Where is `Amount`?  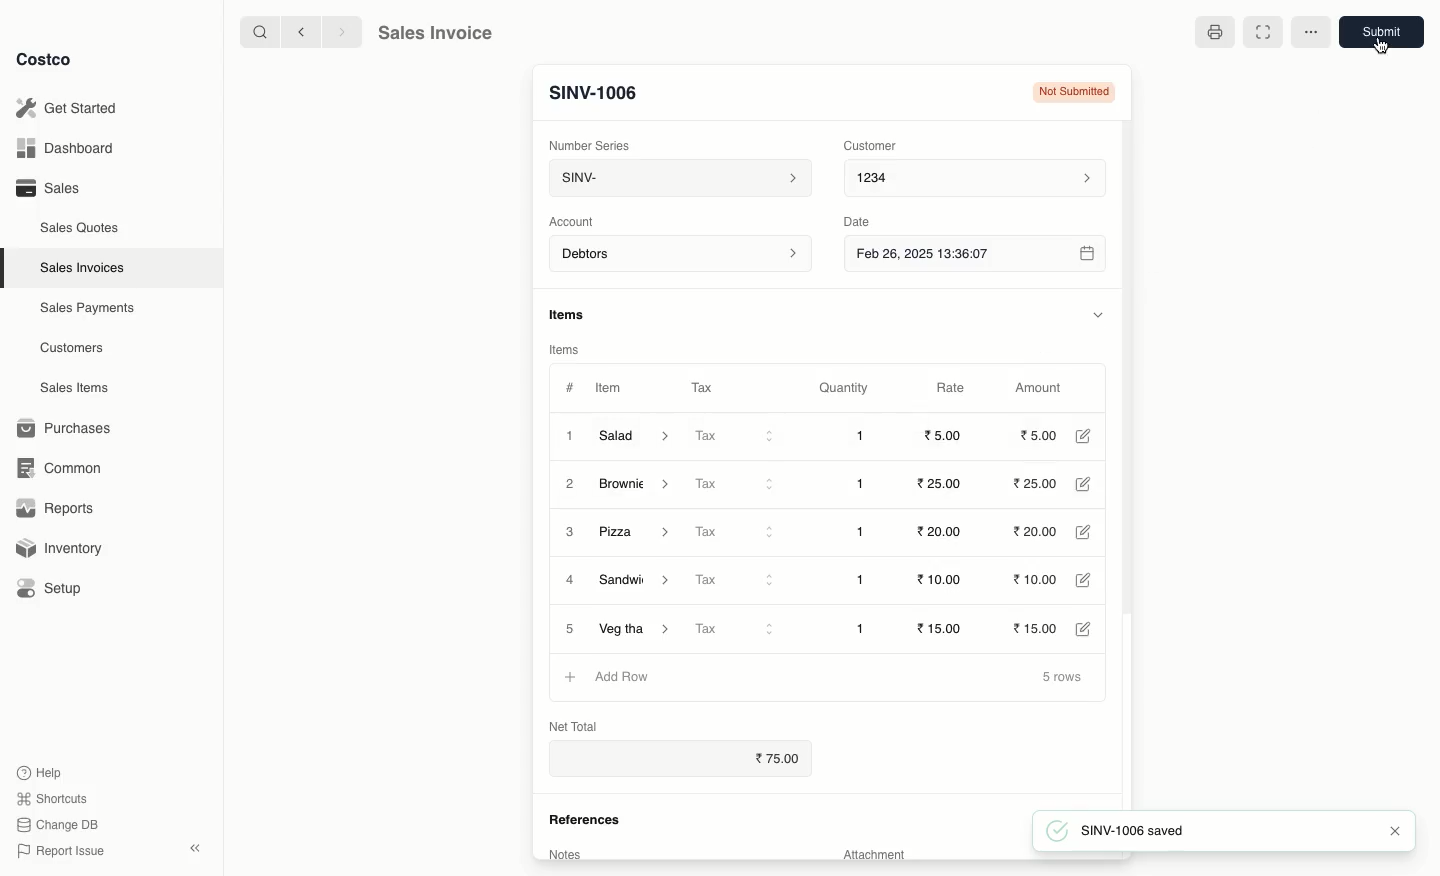 Amount is located at coordinates (1044, 388).